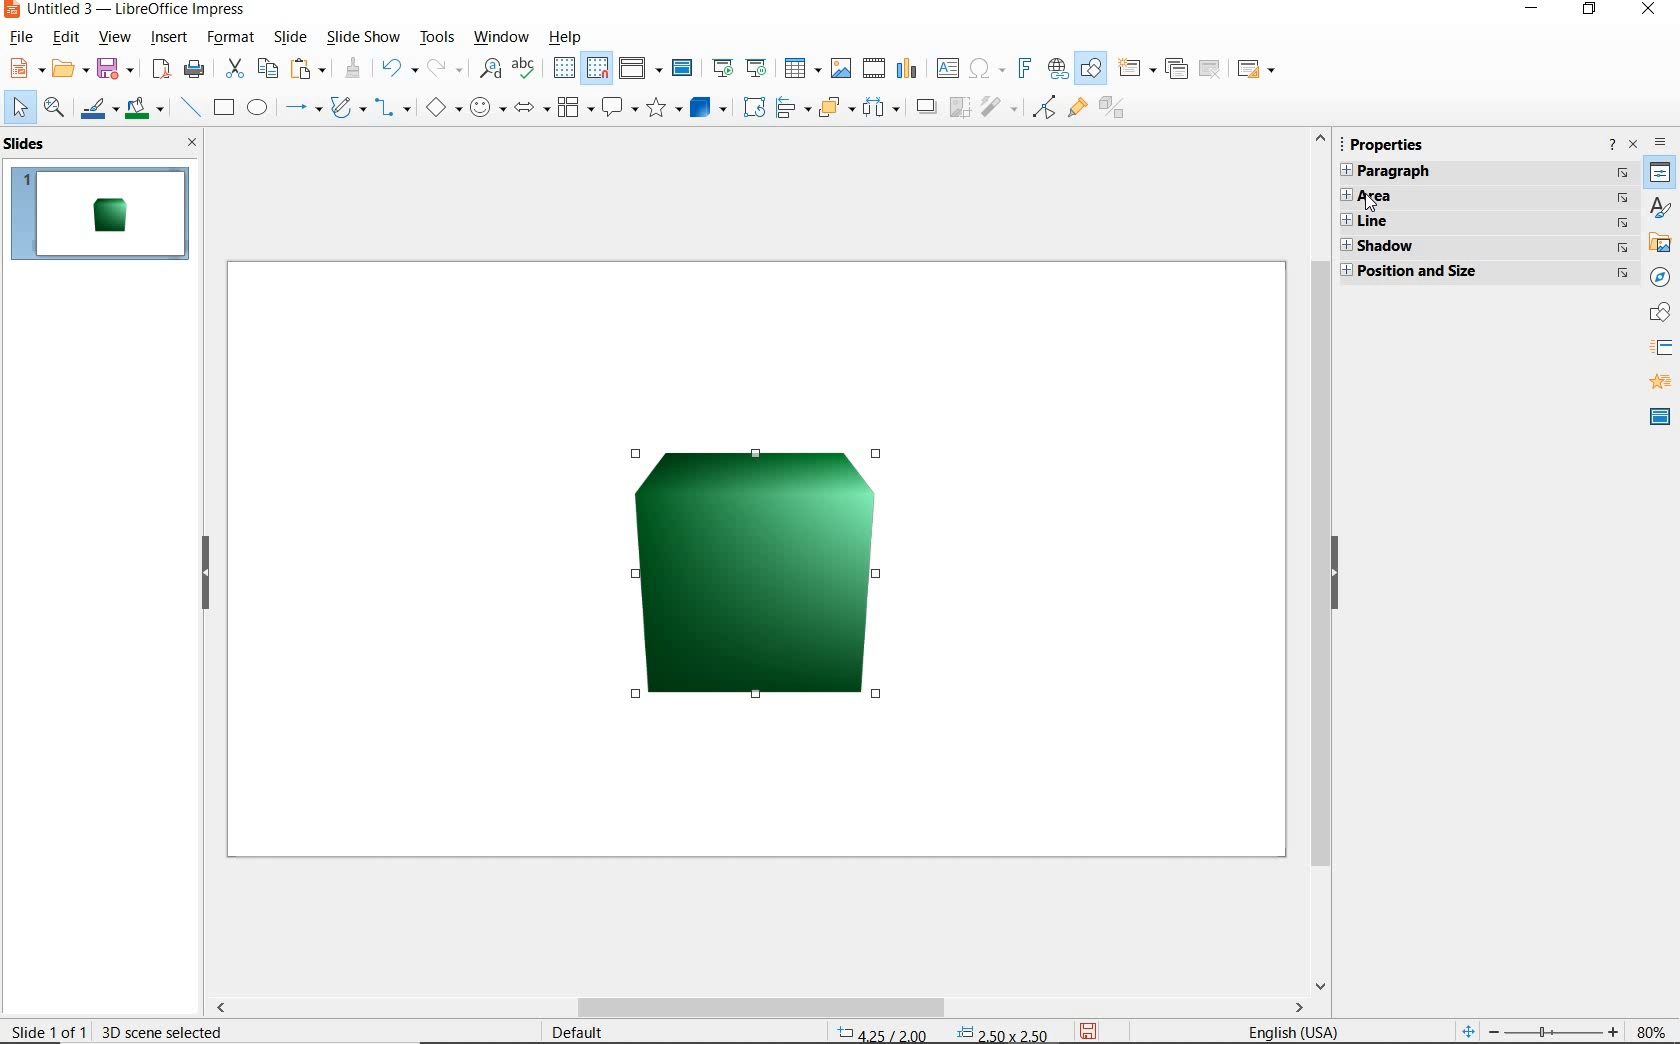 The width and height of the screenshot is (1680, 1044). What do you see at coordinates (529, 68) in the screenshot?
I see `spelling` at bounding box center [529, 68].